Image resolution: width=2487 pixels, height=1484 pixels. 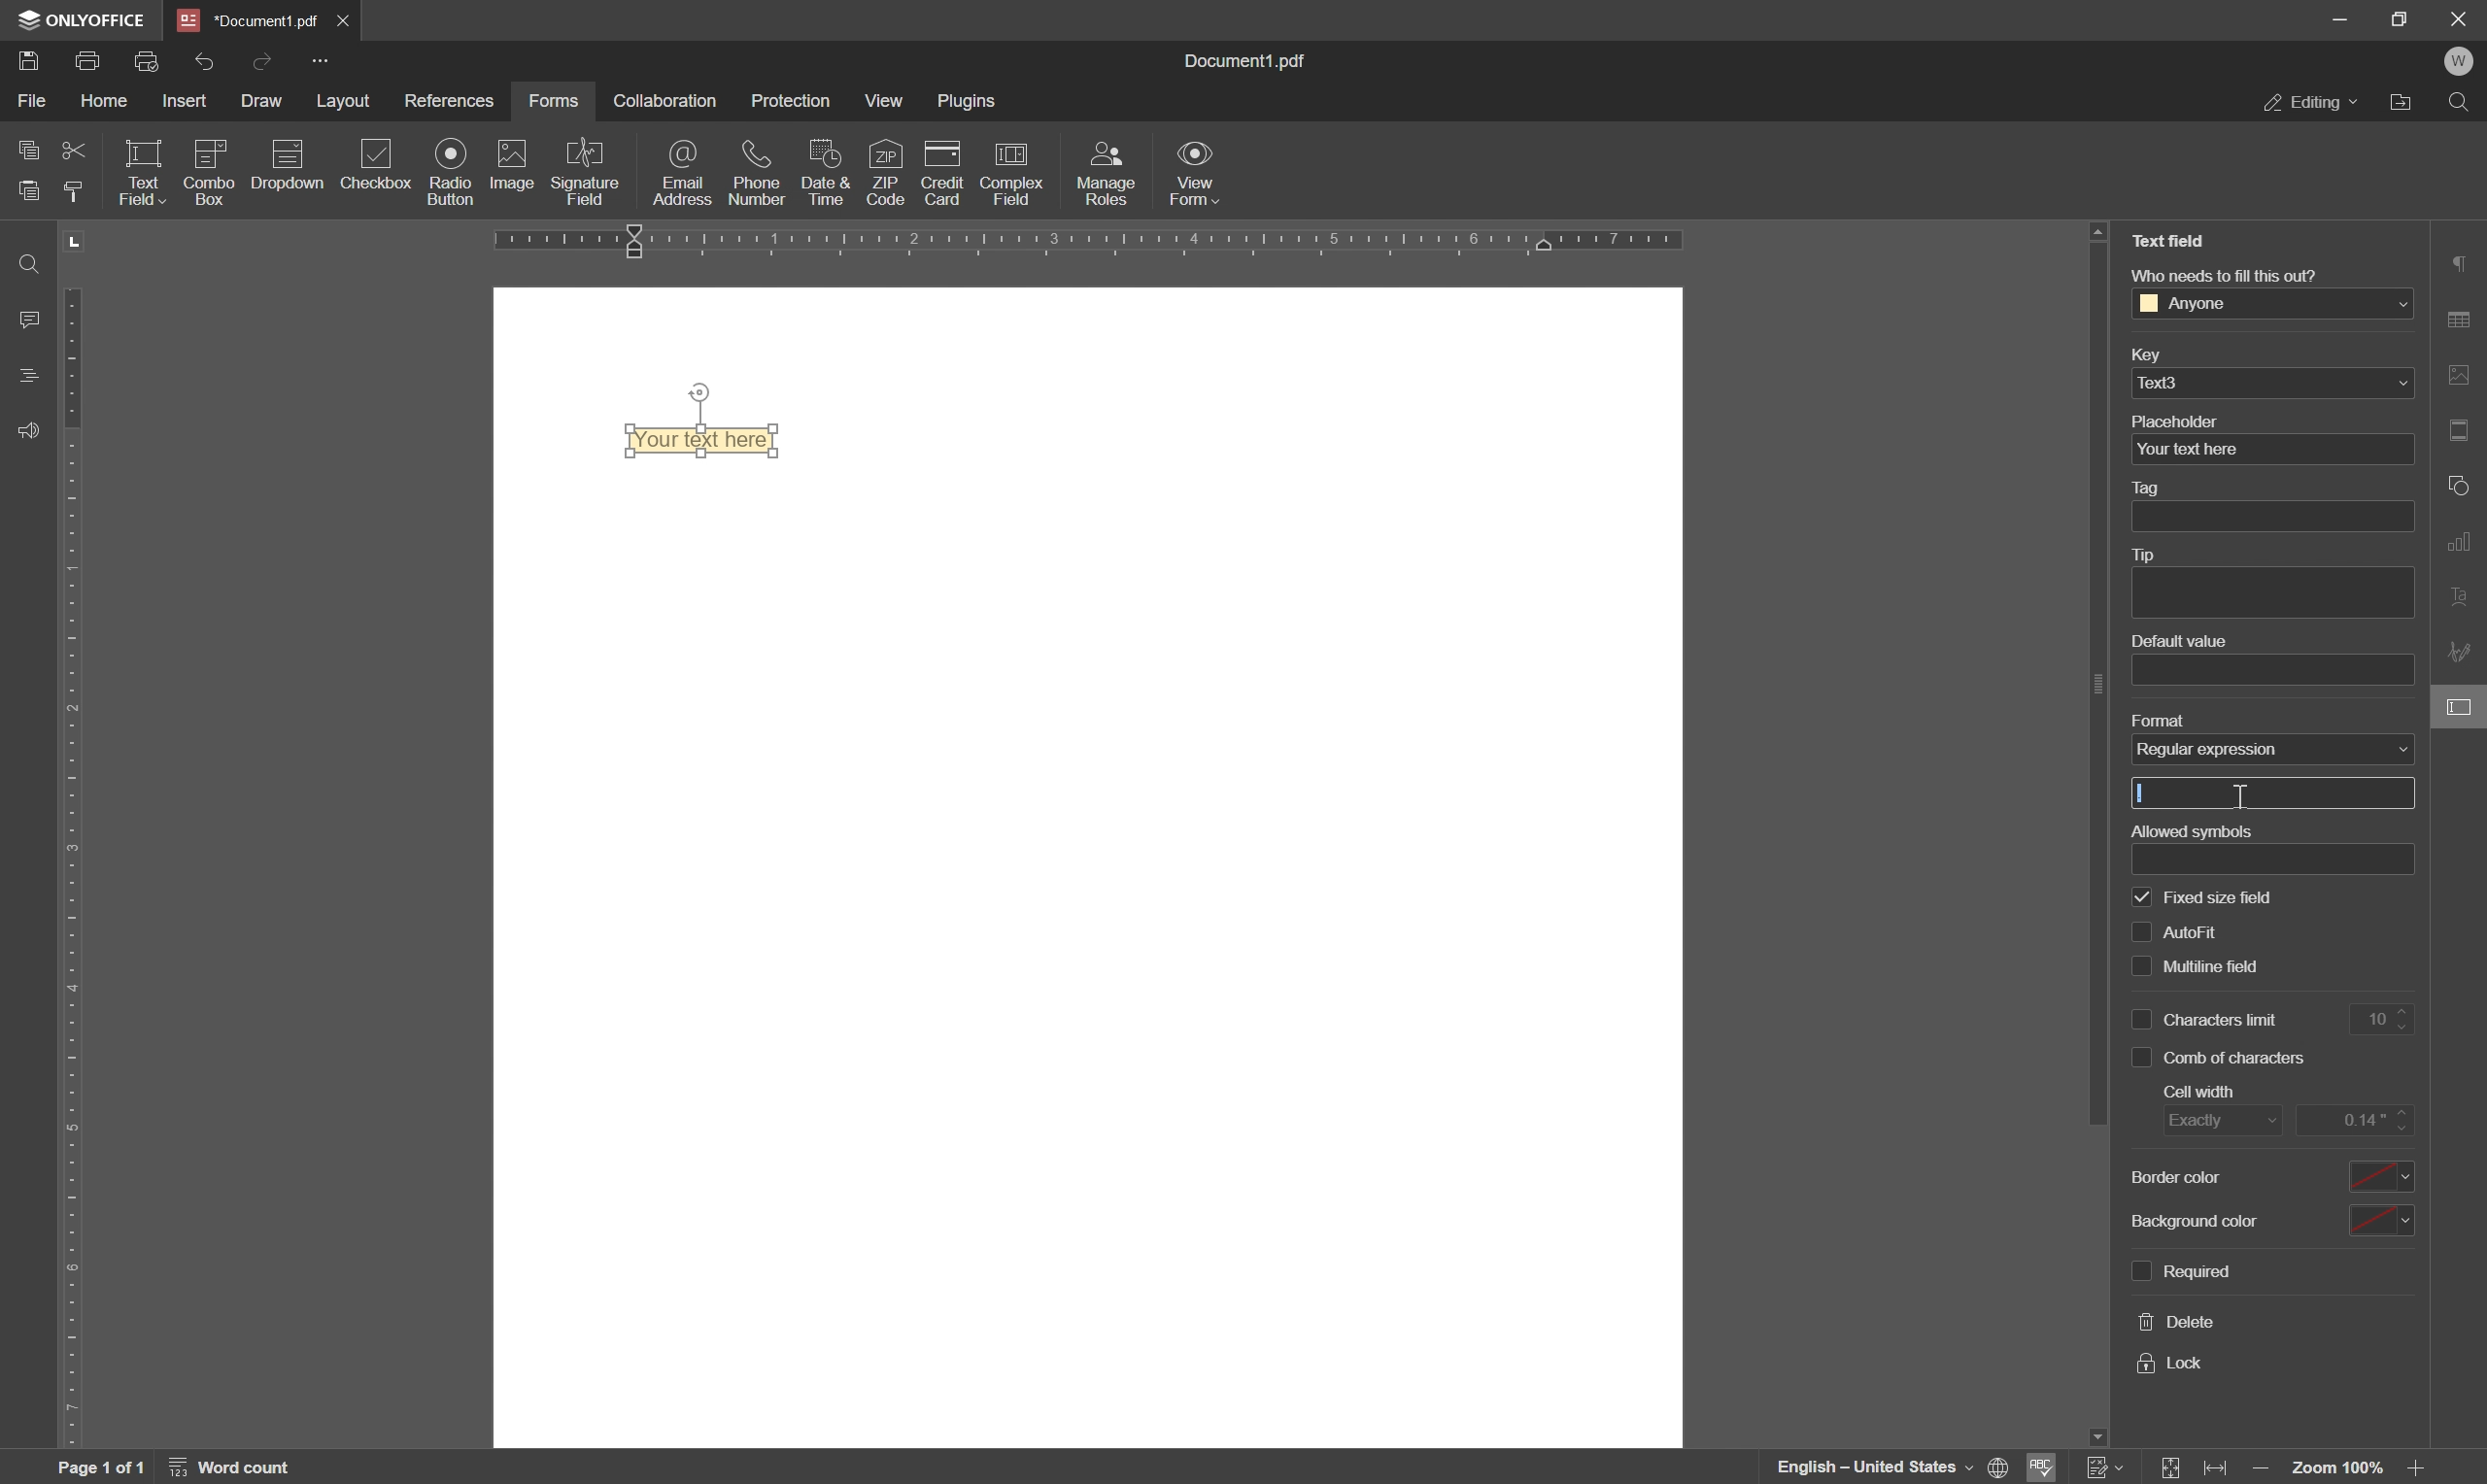 What do you see at coordinates (2151, 555) in the screenshot?
I see `tip` at bounding box center [2151, 555].